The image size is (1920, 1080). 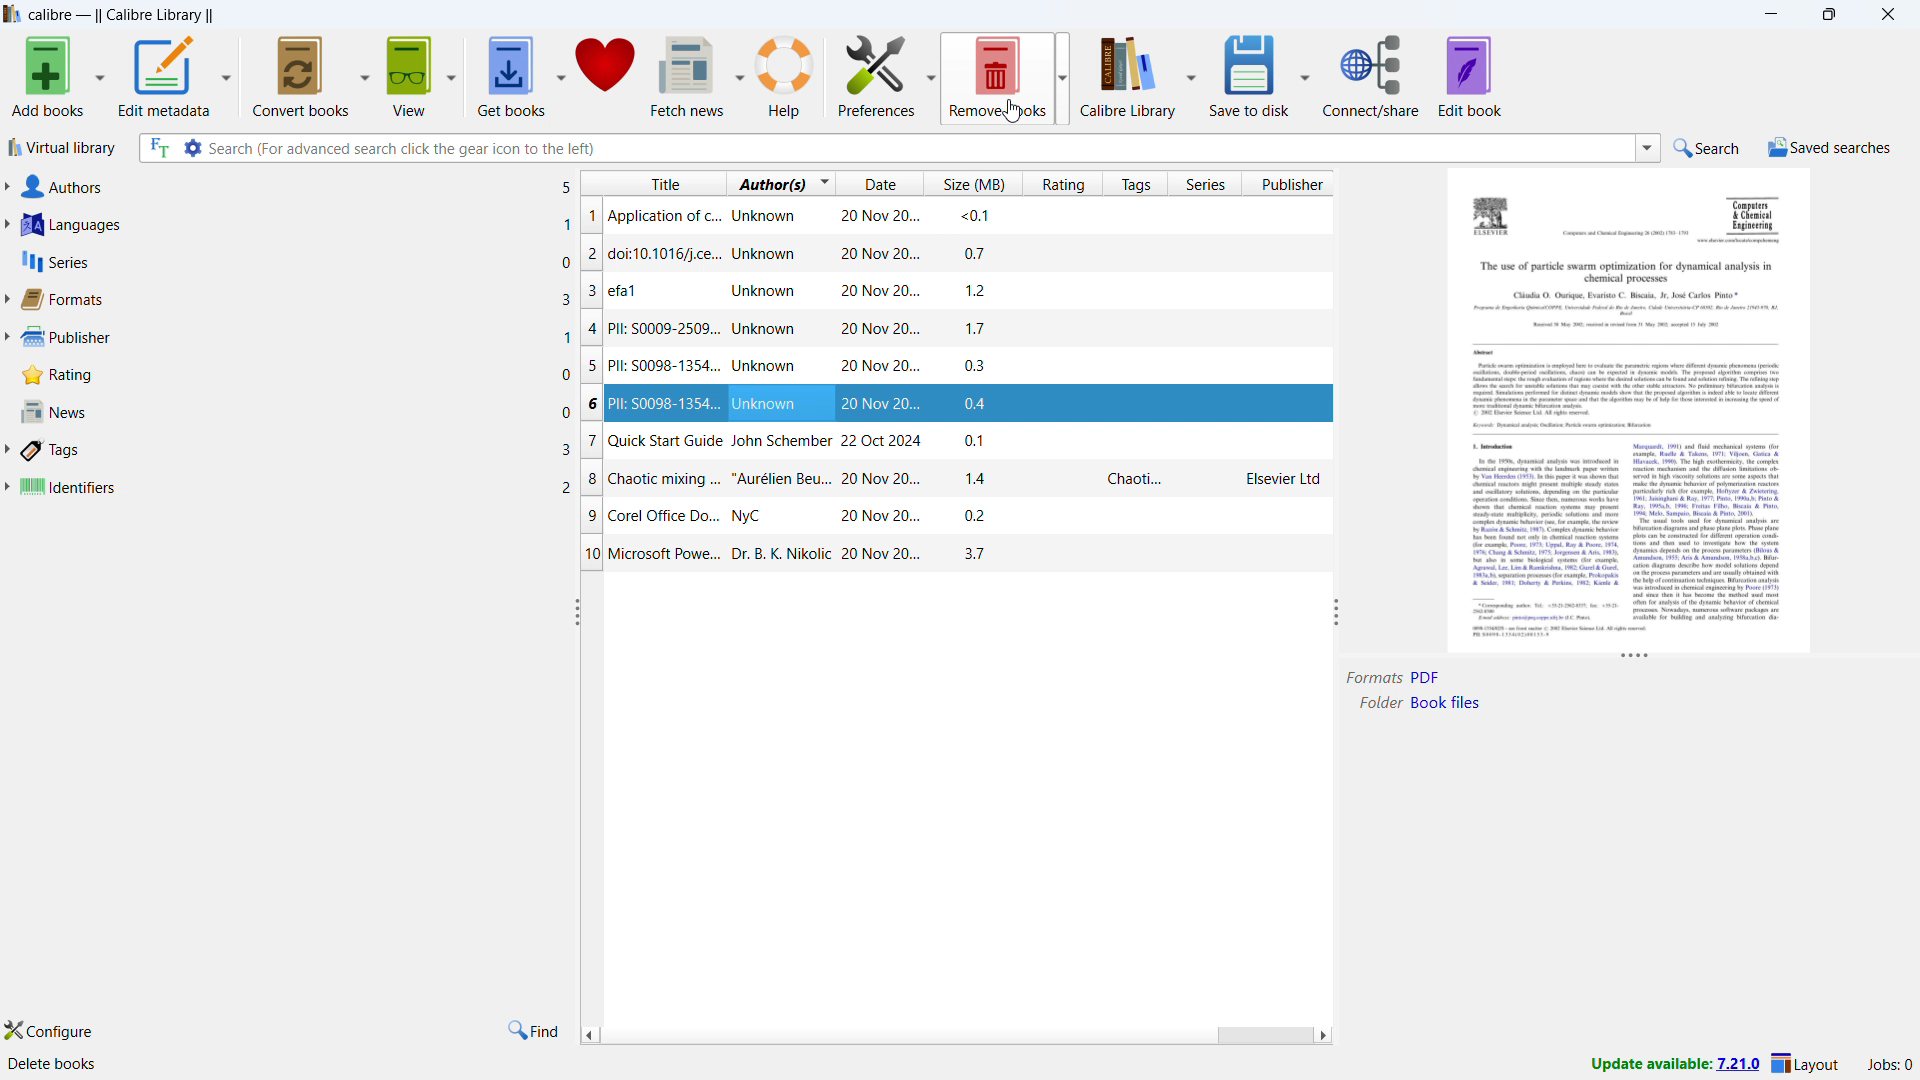 I want to click on scroll right, so click(x=1324, y=1036).